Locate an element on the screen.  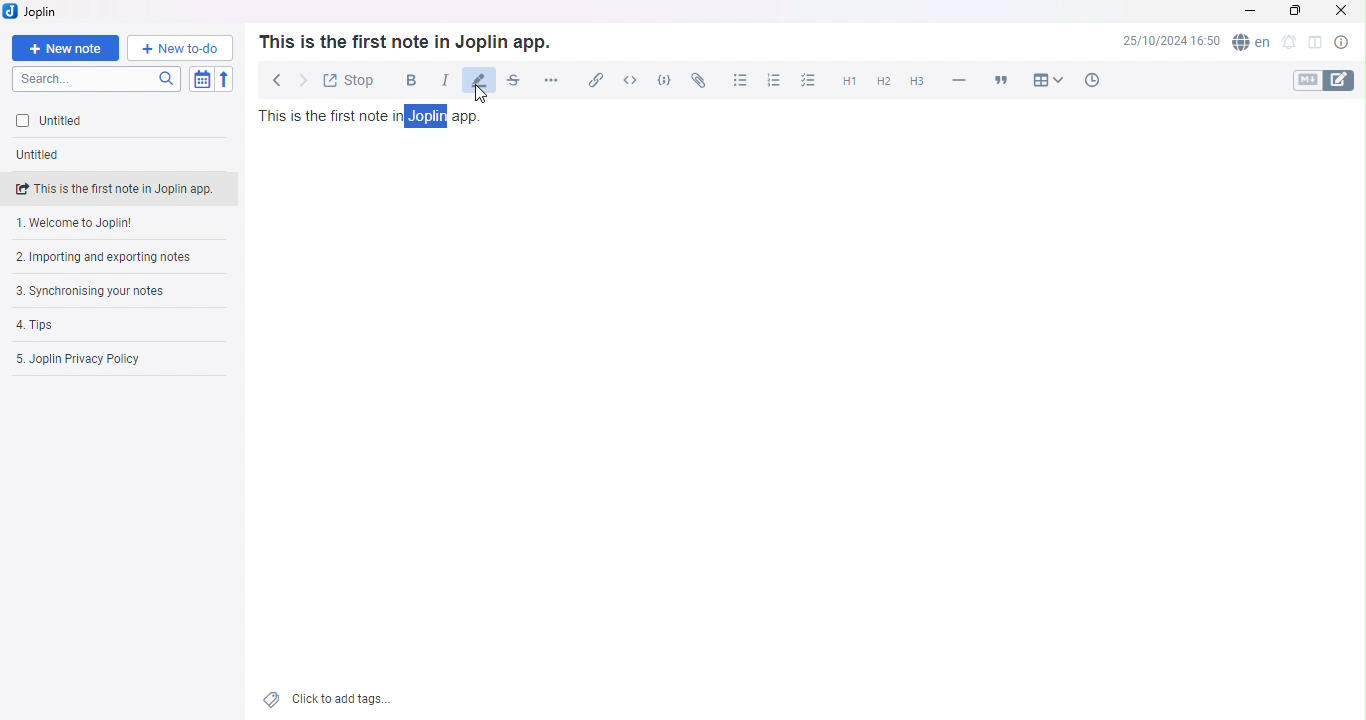
Insert time is located at coordinates (1088, 79).